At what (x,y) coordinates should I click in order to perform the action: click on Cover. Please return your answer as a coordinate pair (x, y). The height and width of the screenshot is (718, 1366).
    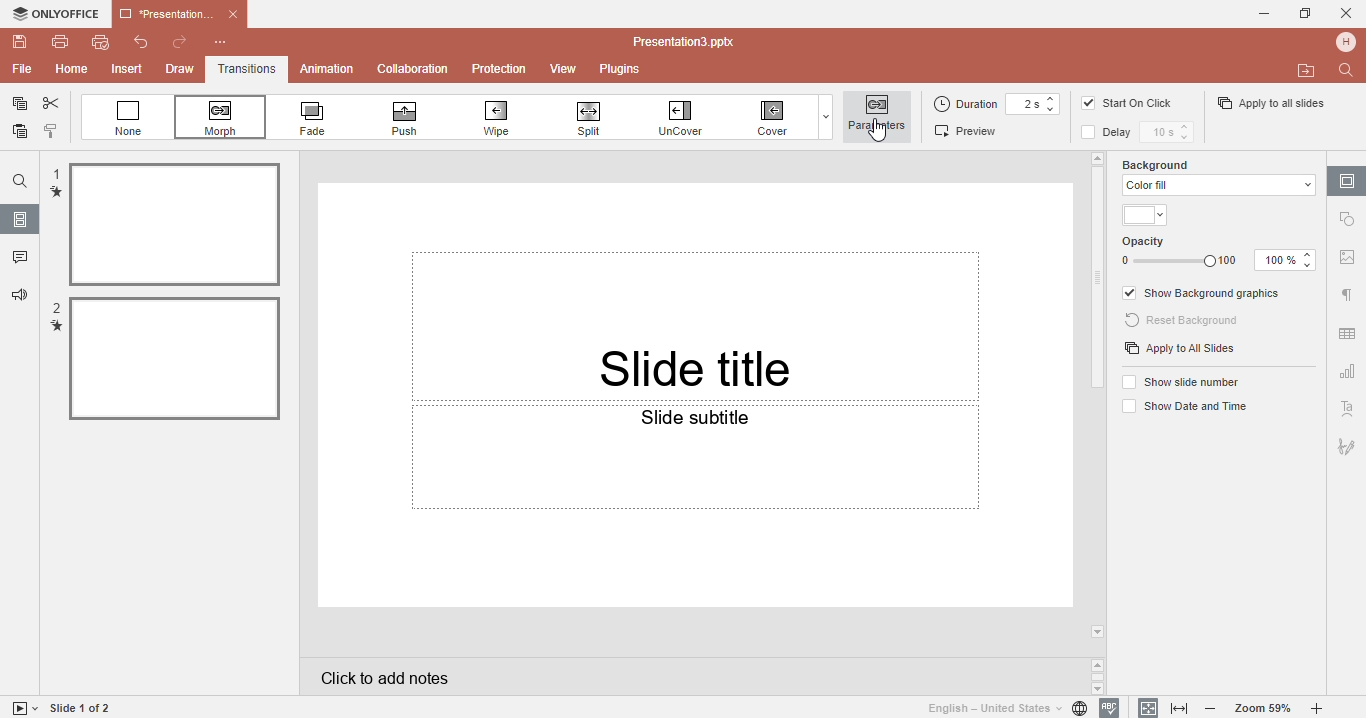
    Looking at the image, I should click on (775, 118).